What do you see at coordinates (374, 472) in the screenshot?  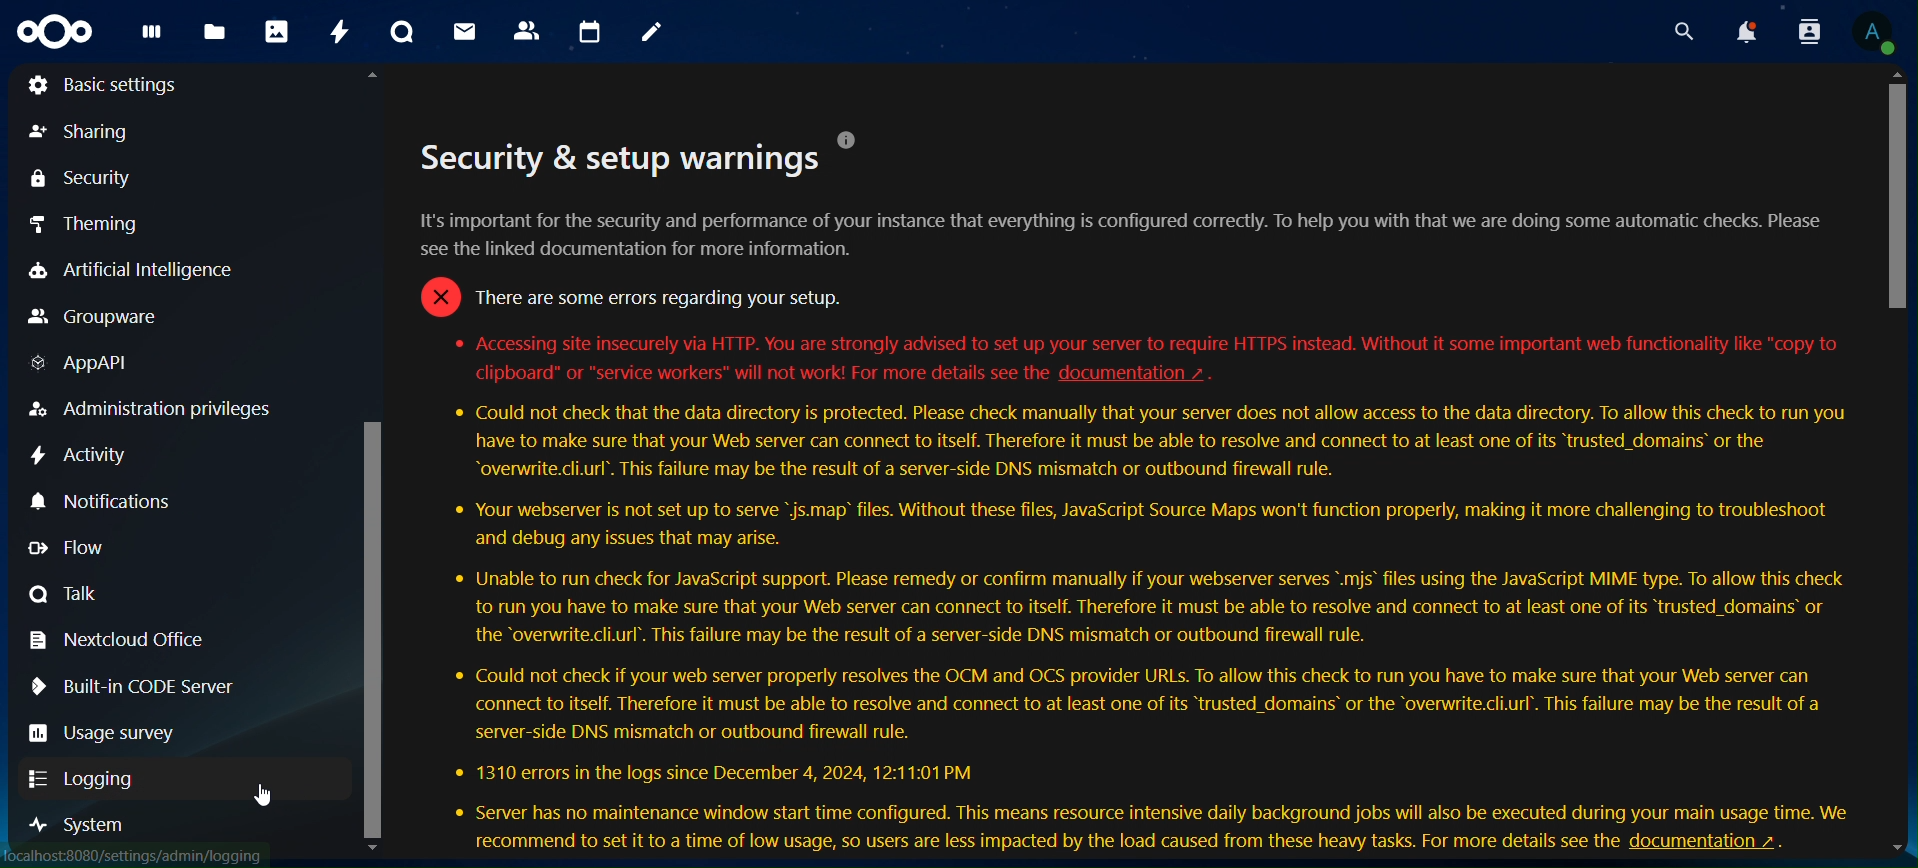 I see `scrollbar` at bounding box center [374, 472].